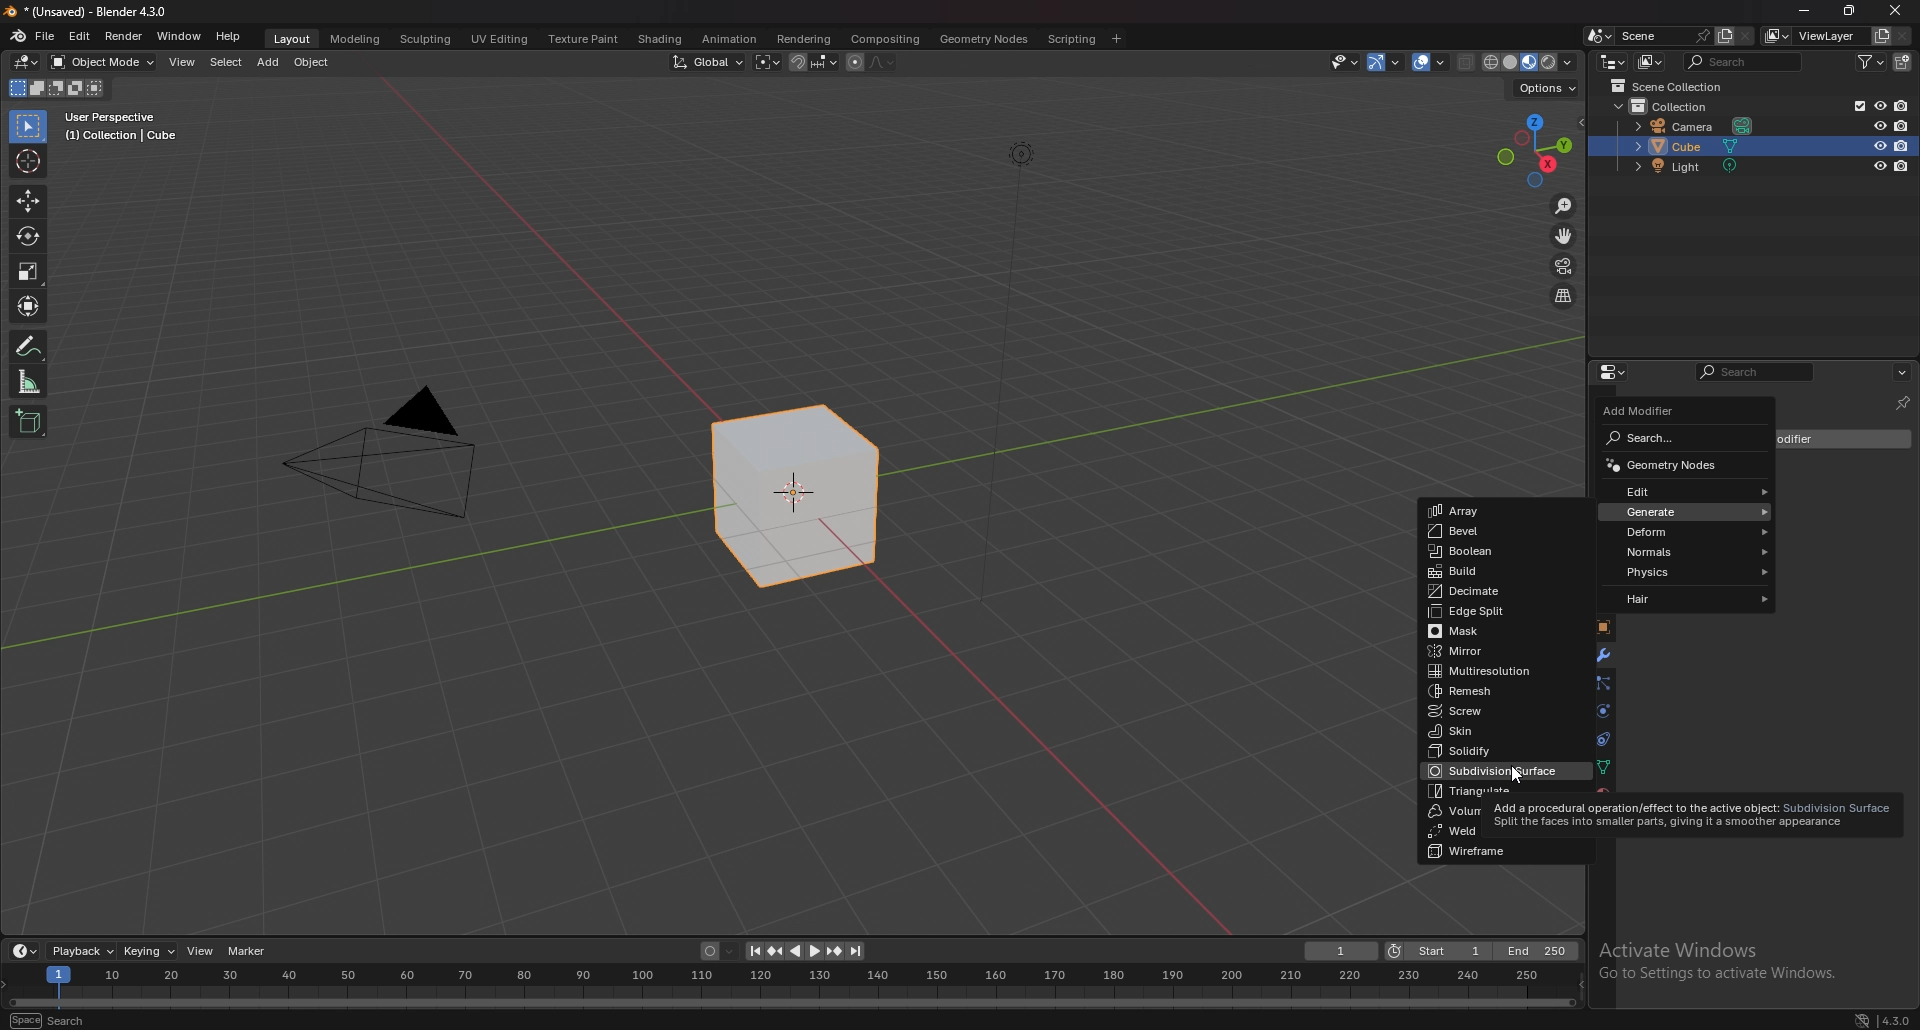 The width and height of the screenshot is (1920, 1030). Describe the element at coordinates (1878, 165) in the screenshot. I see `hide in viewport` at that location.